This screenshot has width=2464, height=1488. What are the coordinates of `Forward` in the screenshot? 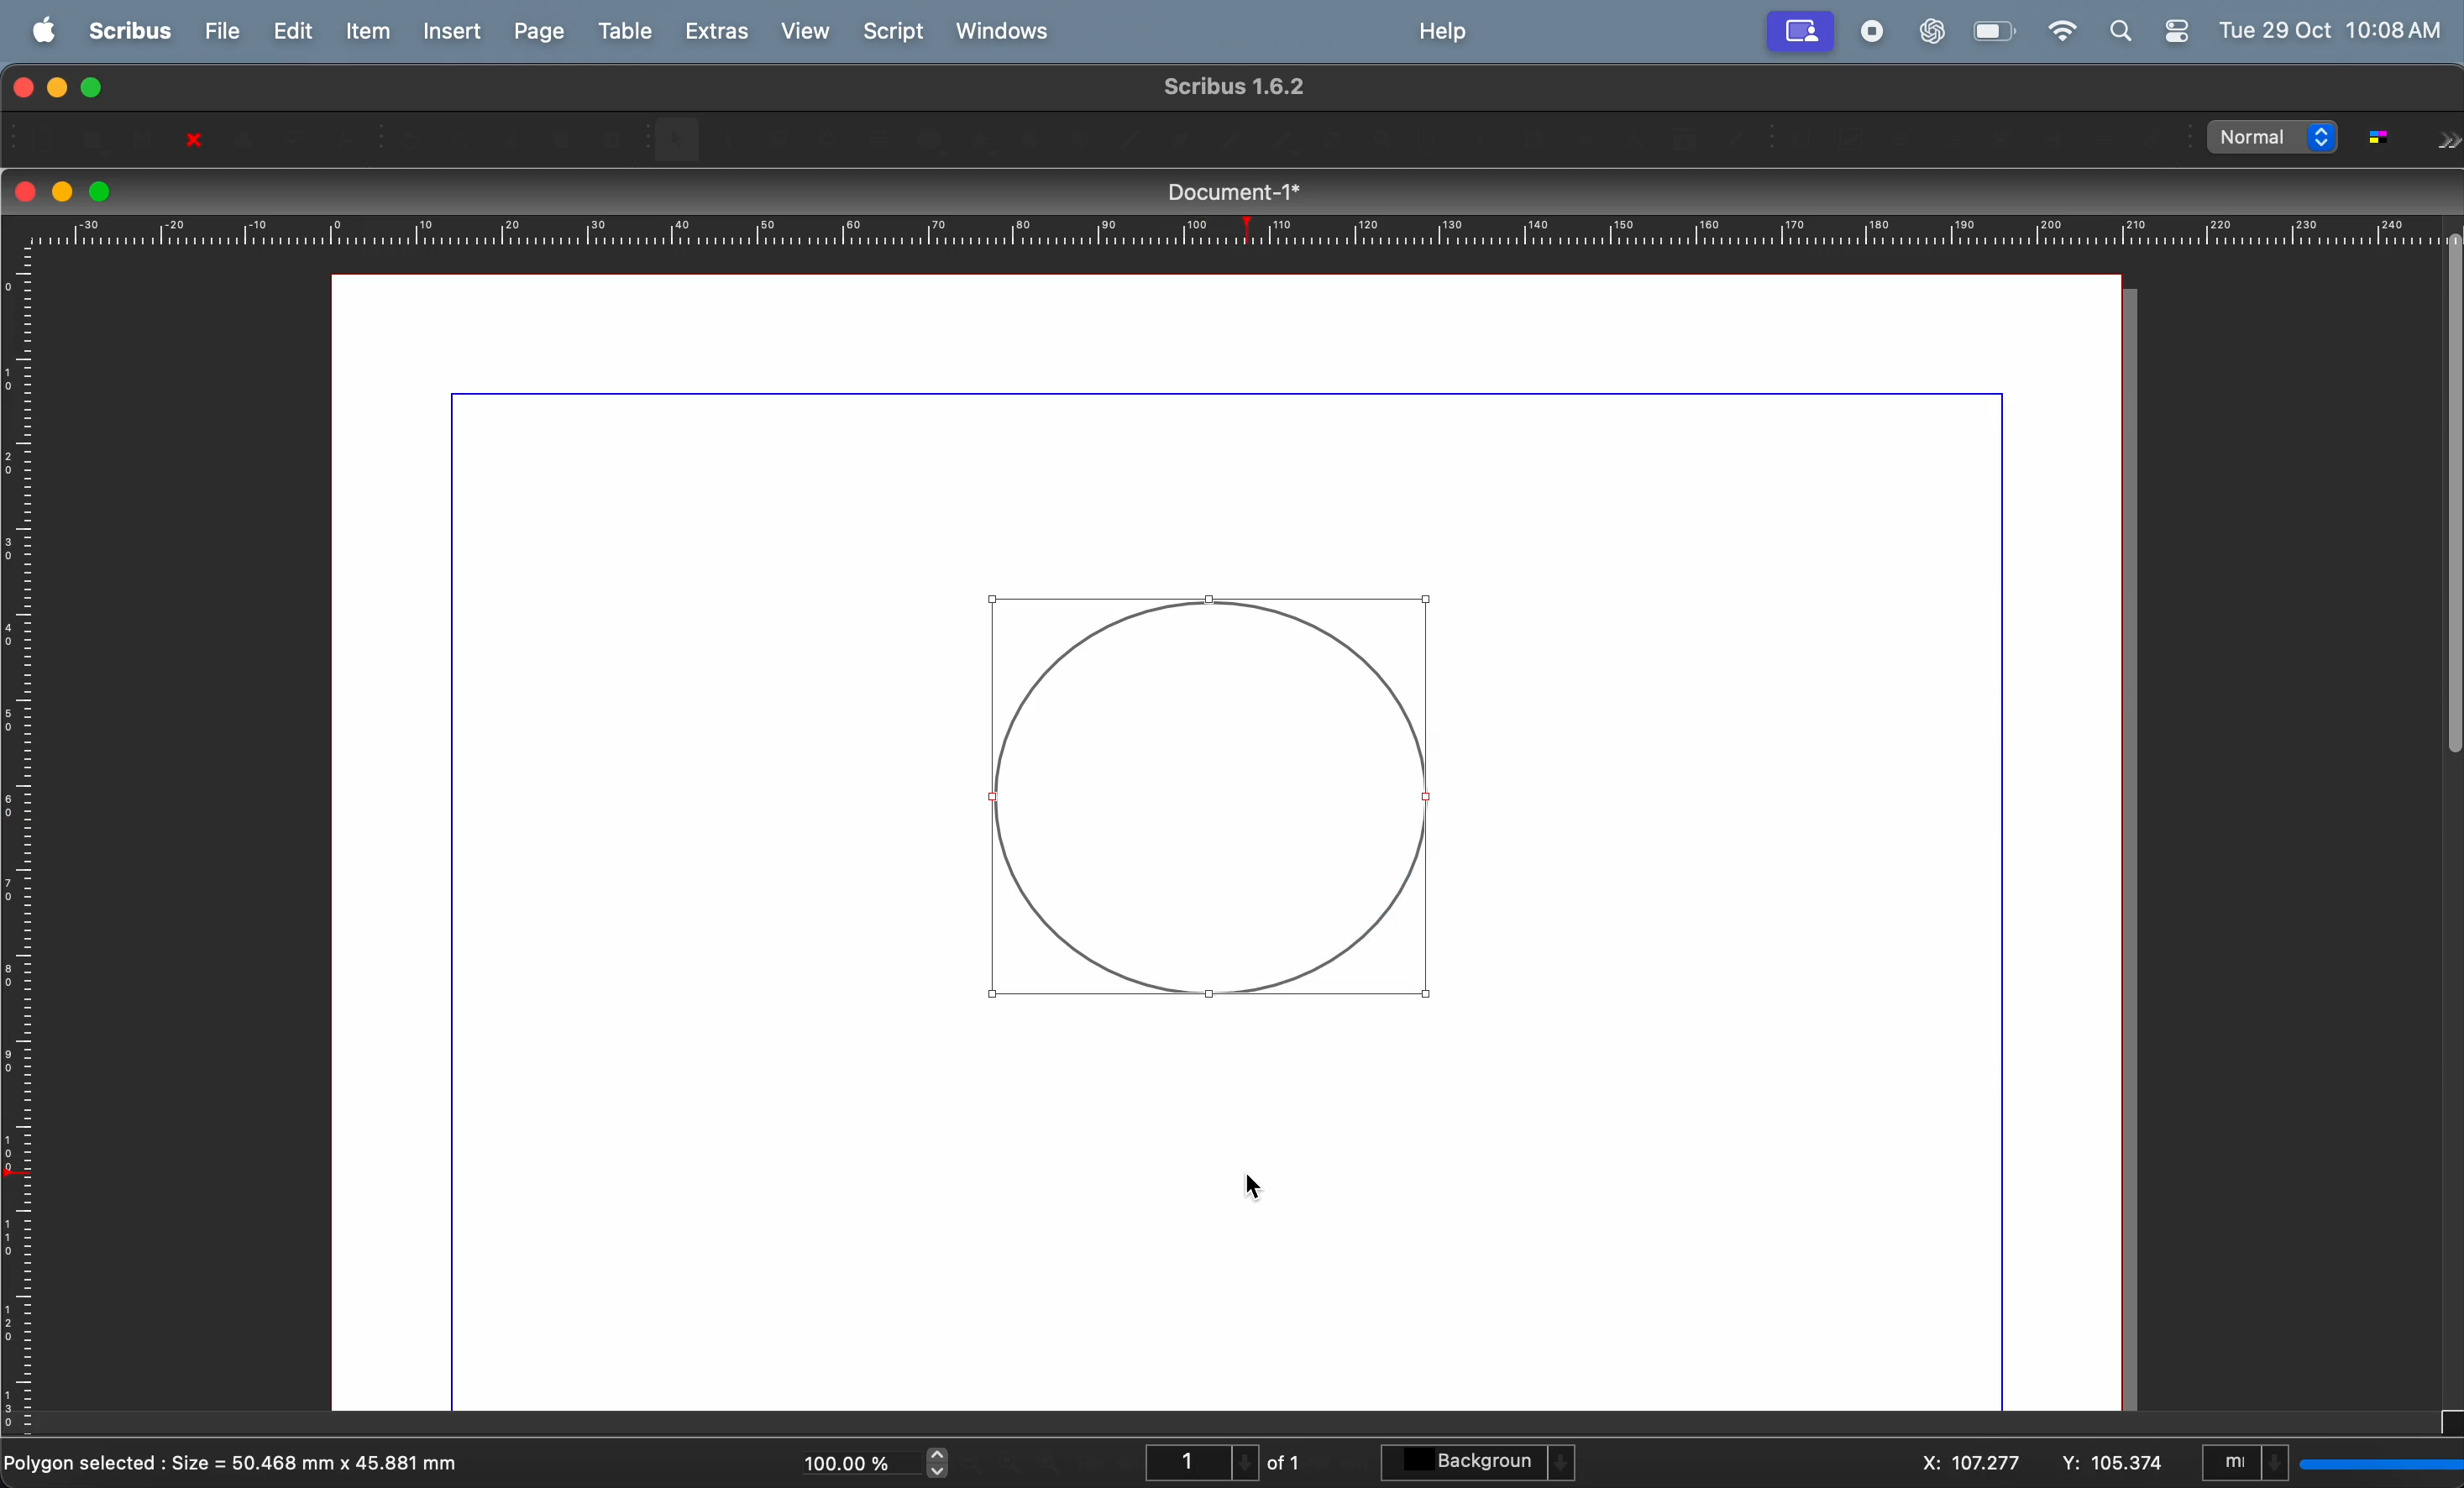 It's located at (2449, 130).